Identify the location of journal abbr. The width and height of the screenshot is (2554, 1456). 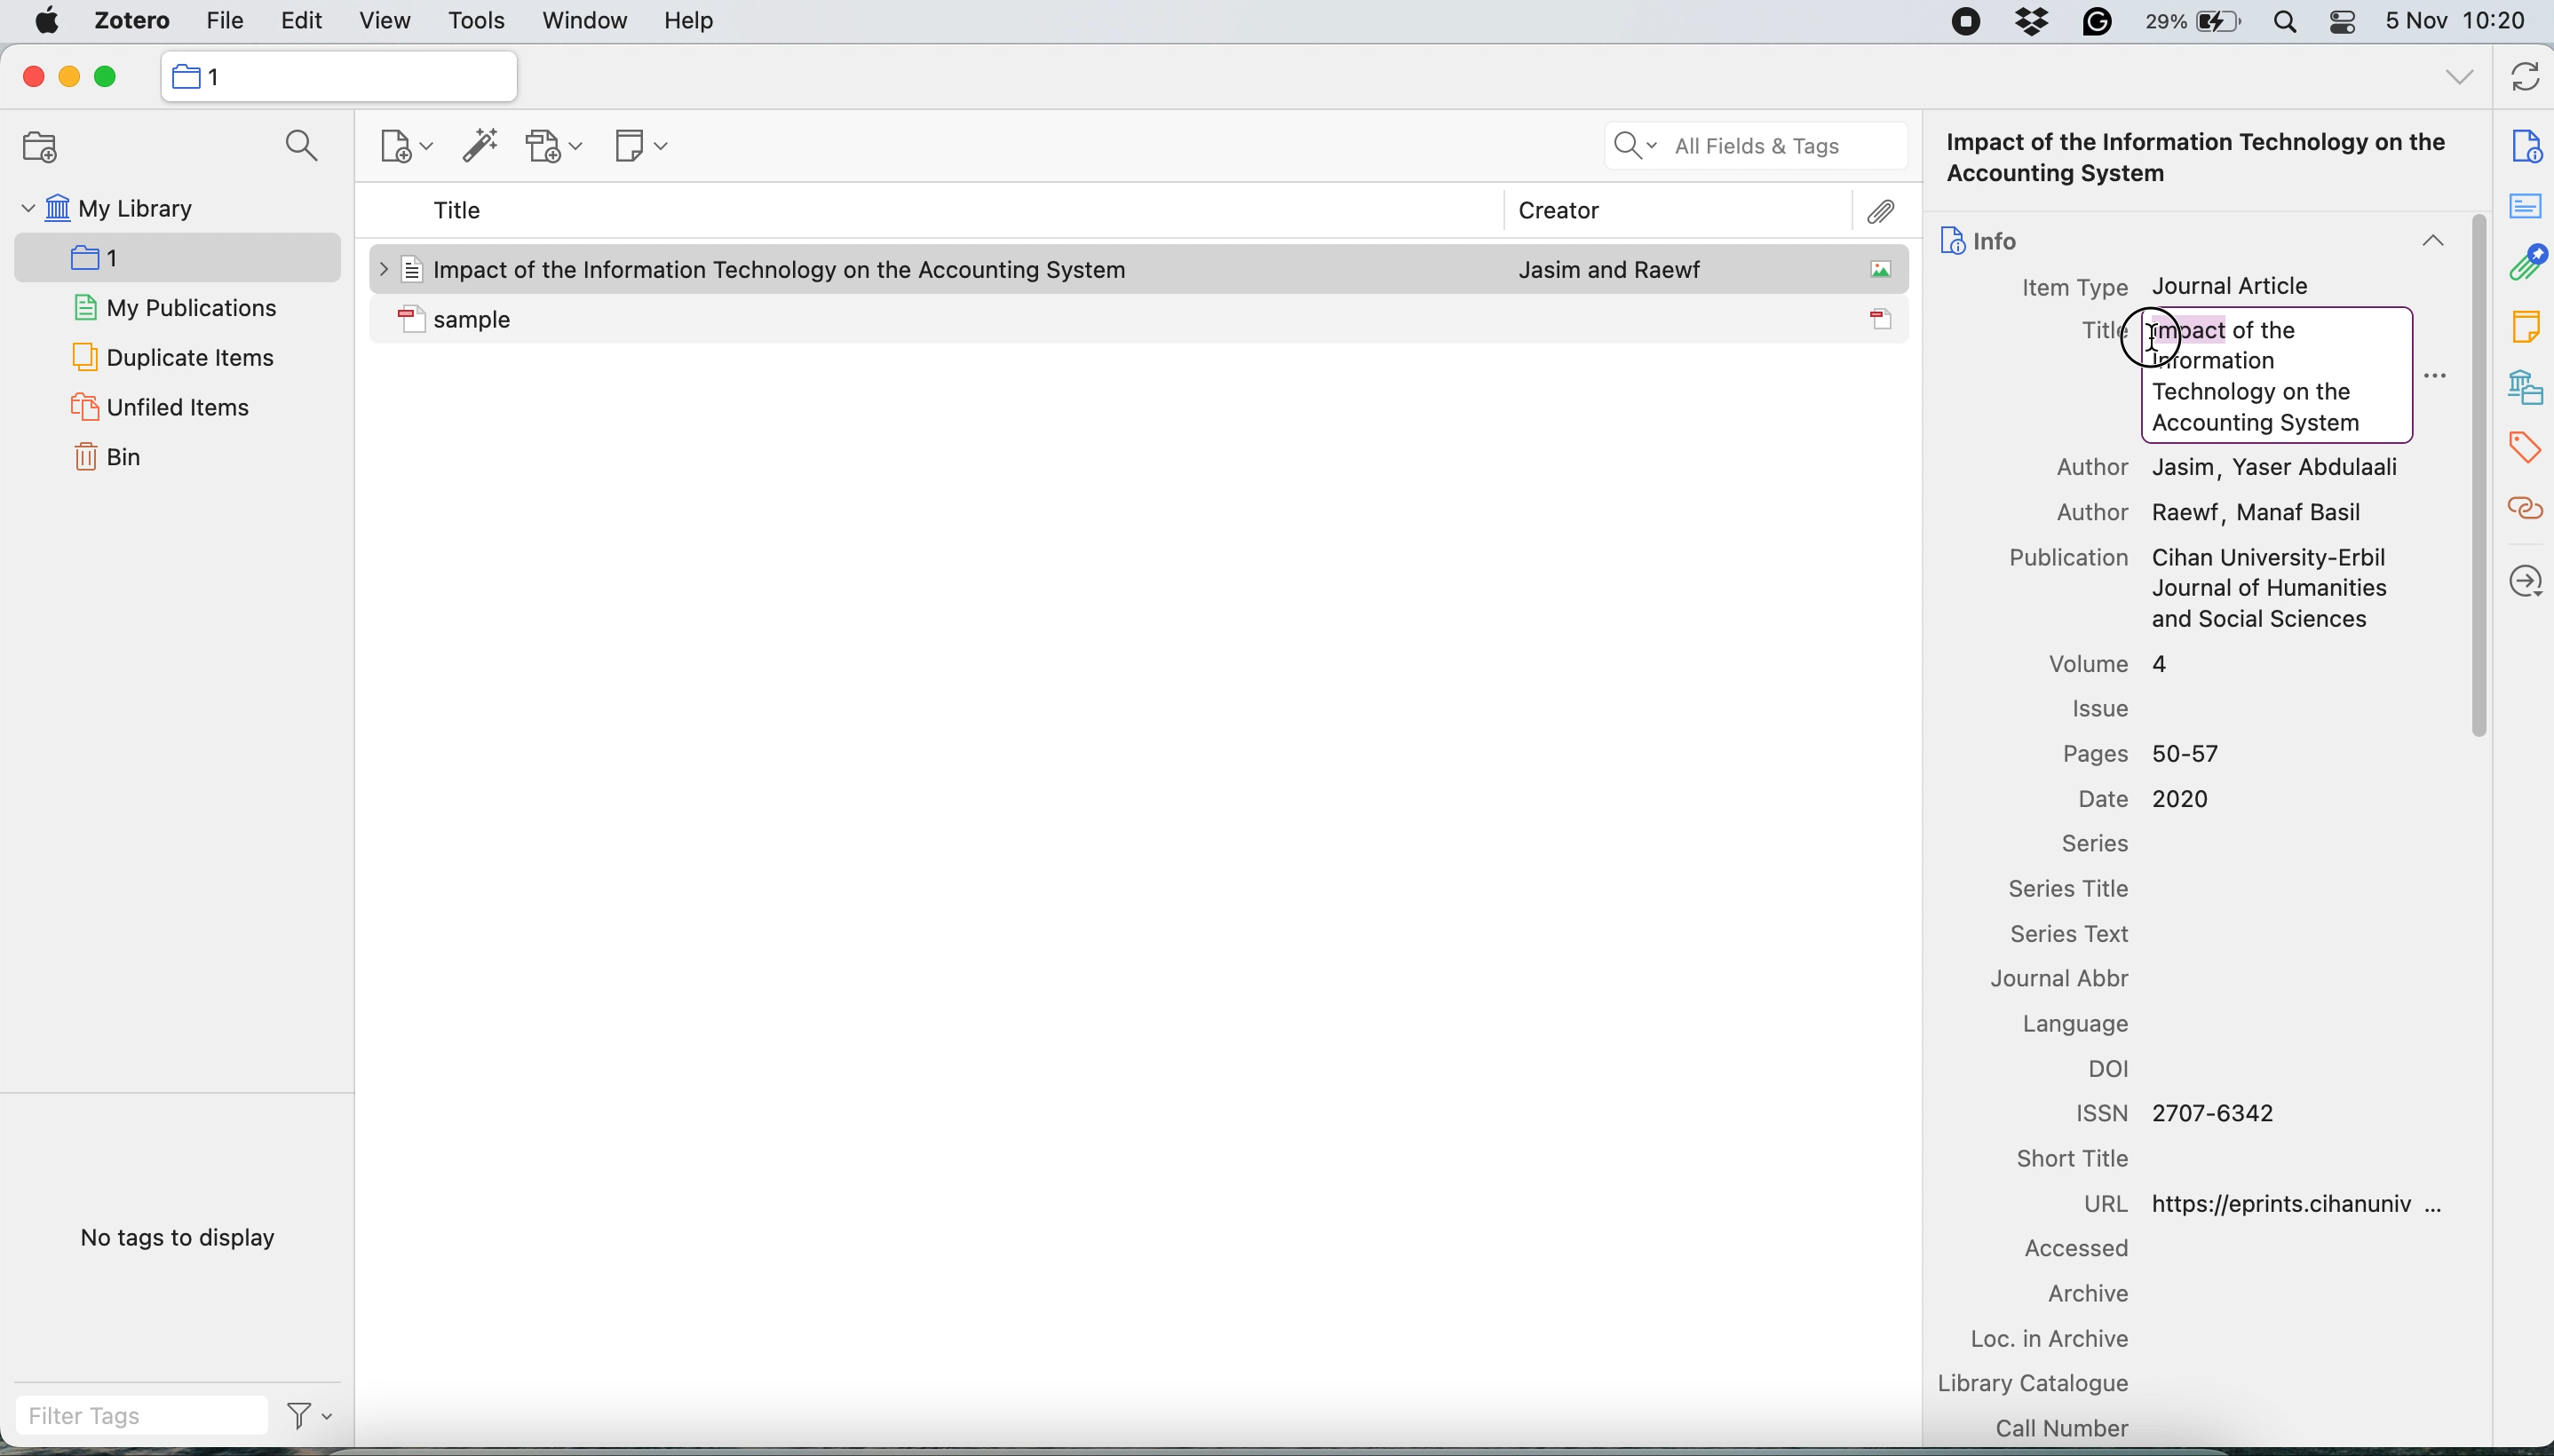
(2071, 979).